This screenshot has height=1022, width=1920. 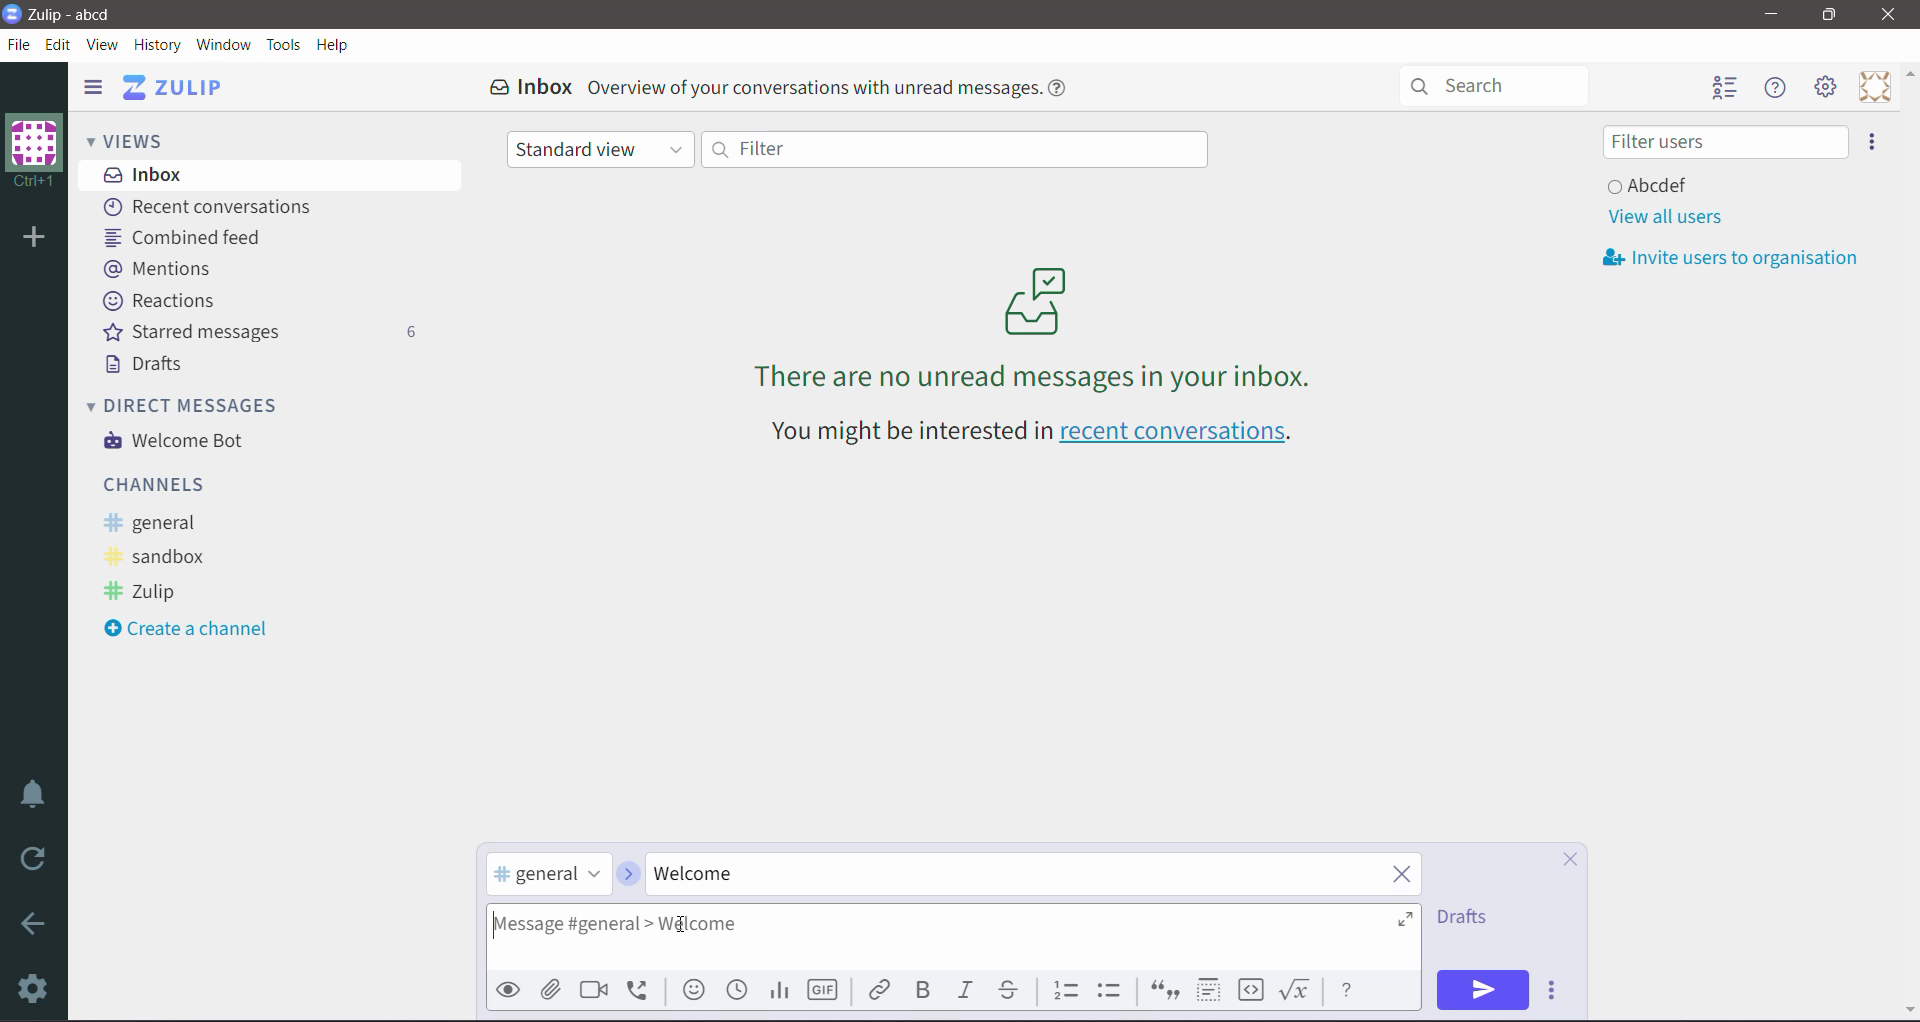 I want to click on Add organization, so click(x=32, y=239).